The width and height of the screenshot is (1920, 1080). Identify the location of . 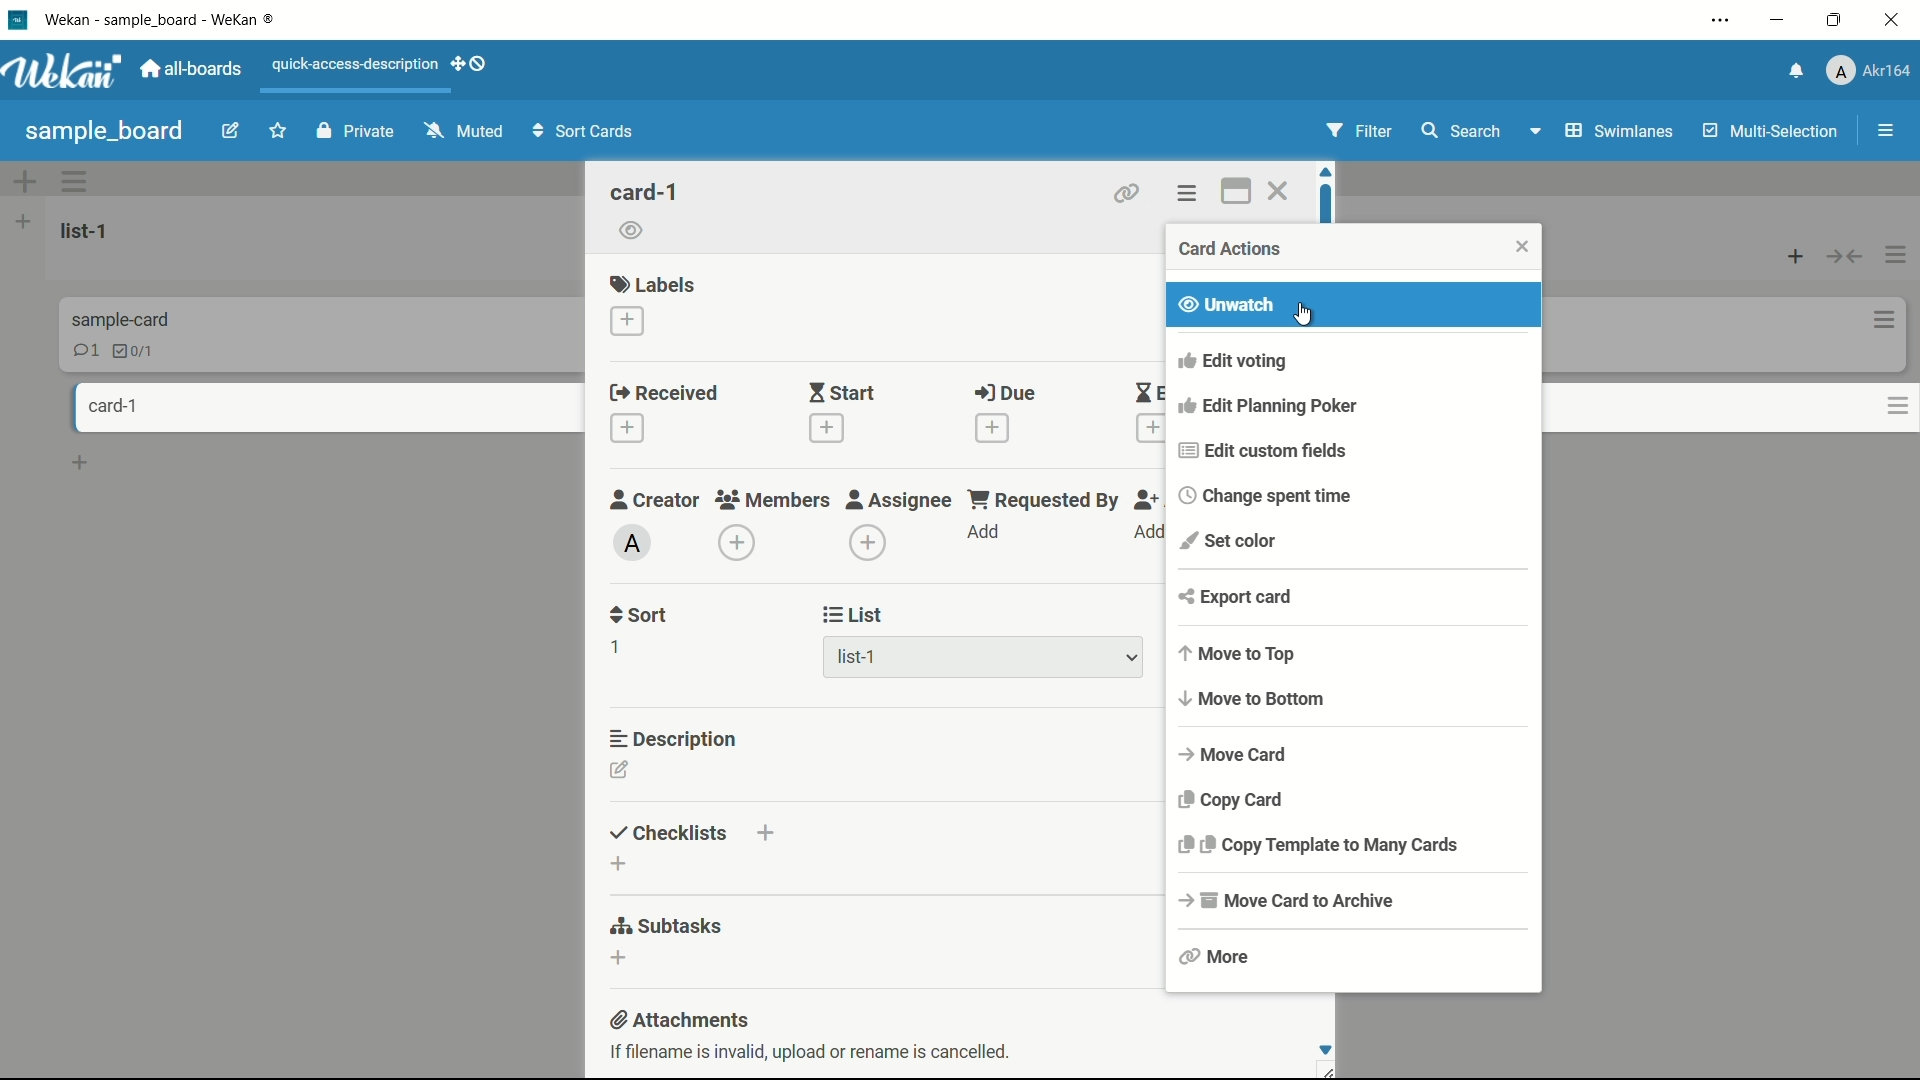
(125, 318).